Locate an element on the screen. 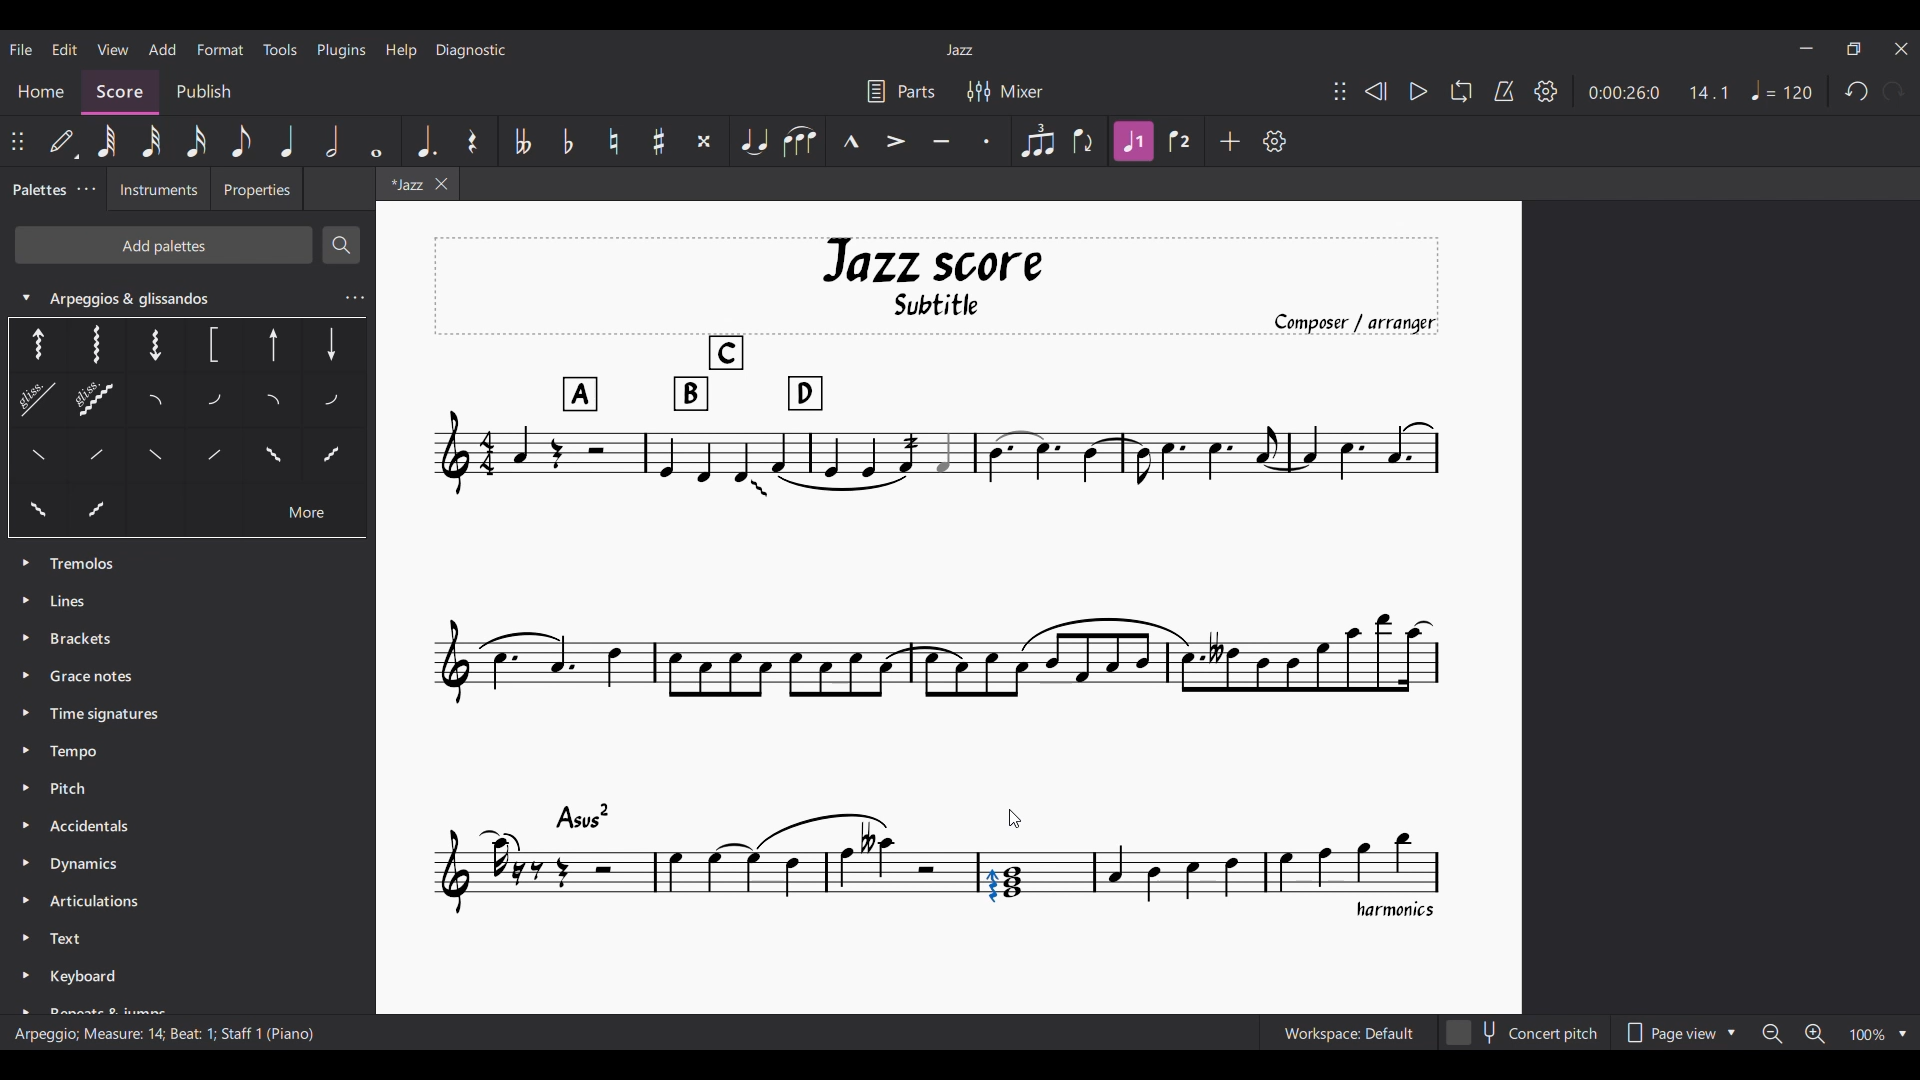   is located at coordinates (36, 453).